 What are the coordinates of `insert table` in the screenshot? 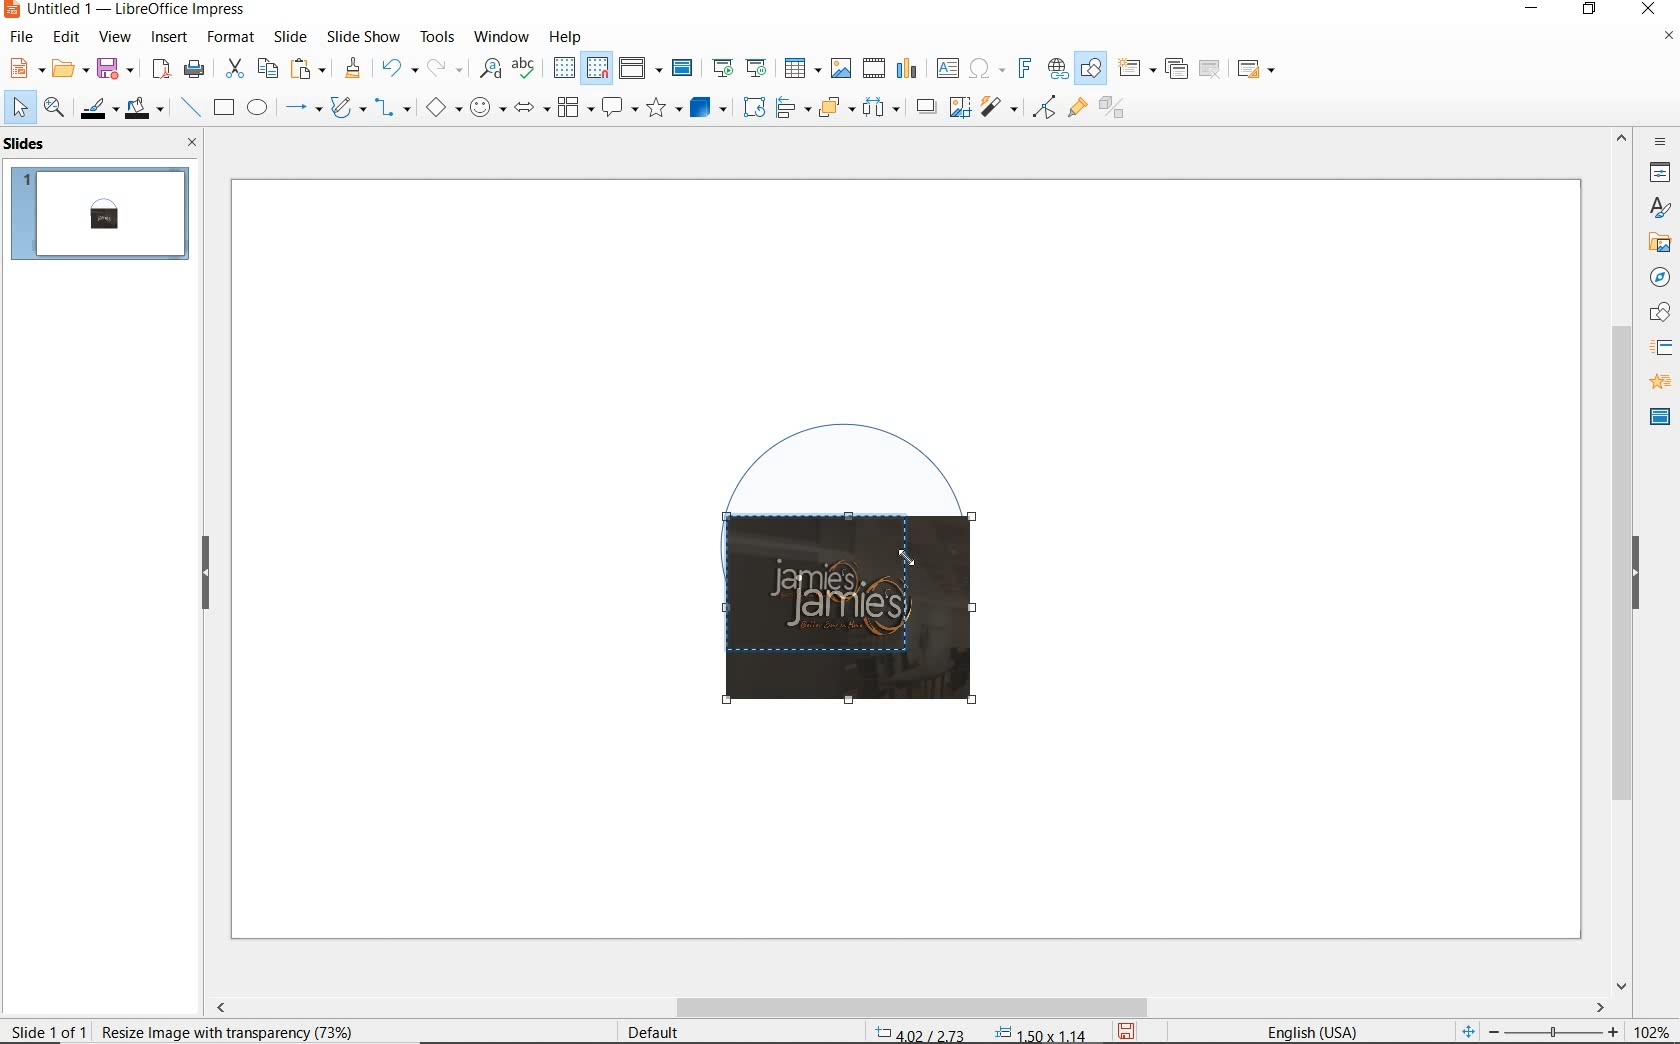 It's located at (800, 69).